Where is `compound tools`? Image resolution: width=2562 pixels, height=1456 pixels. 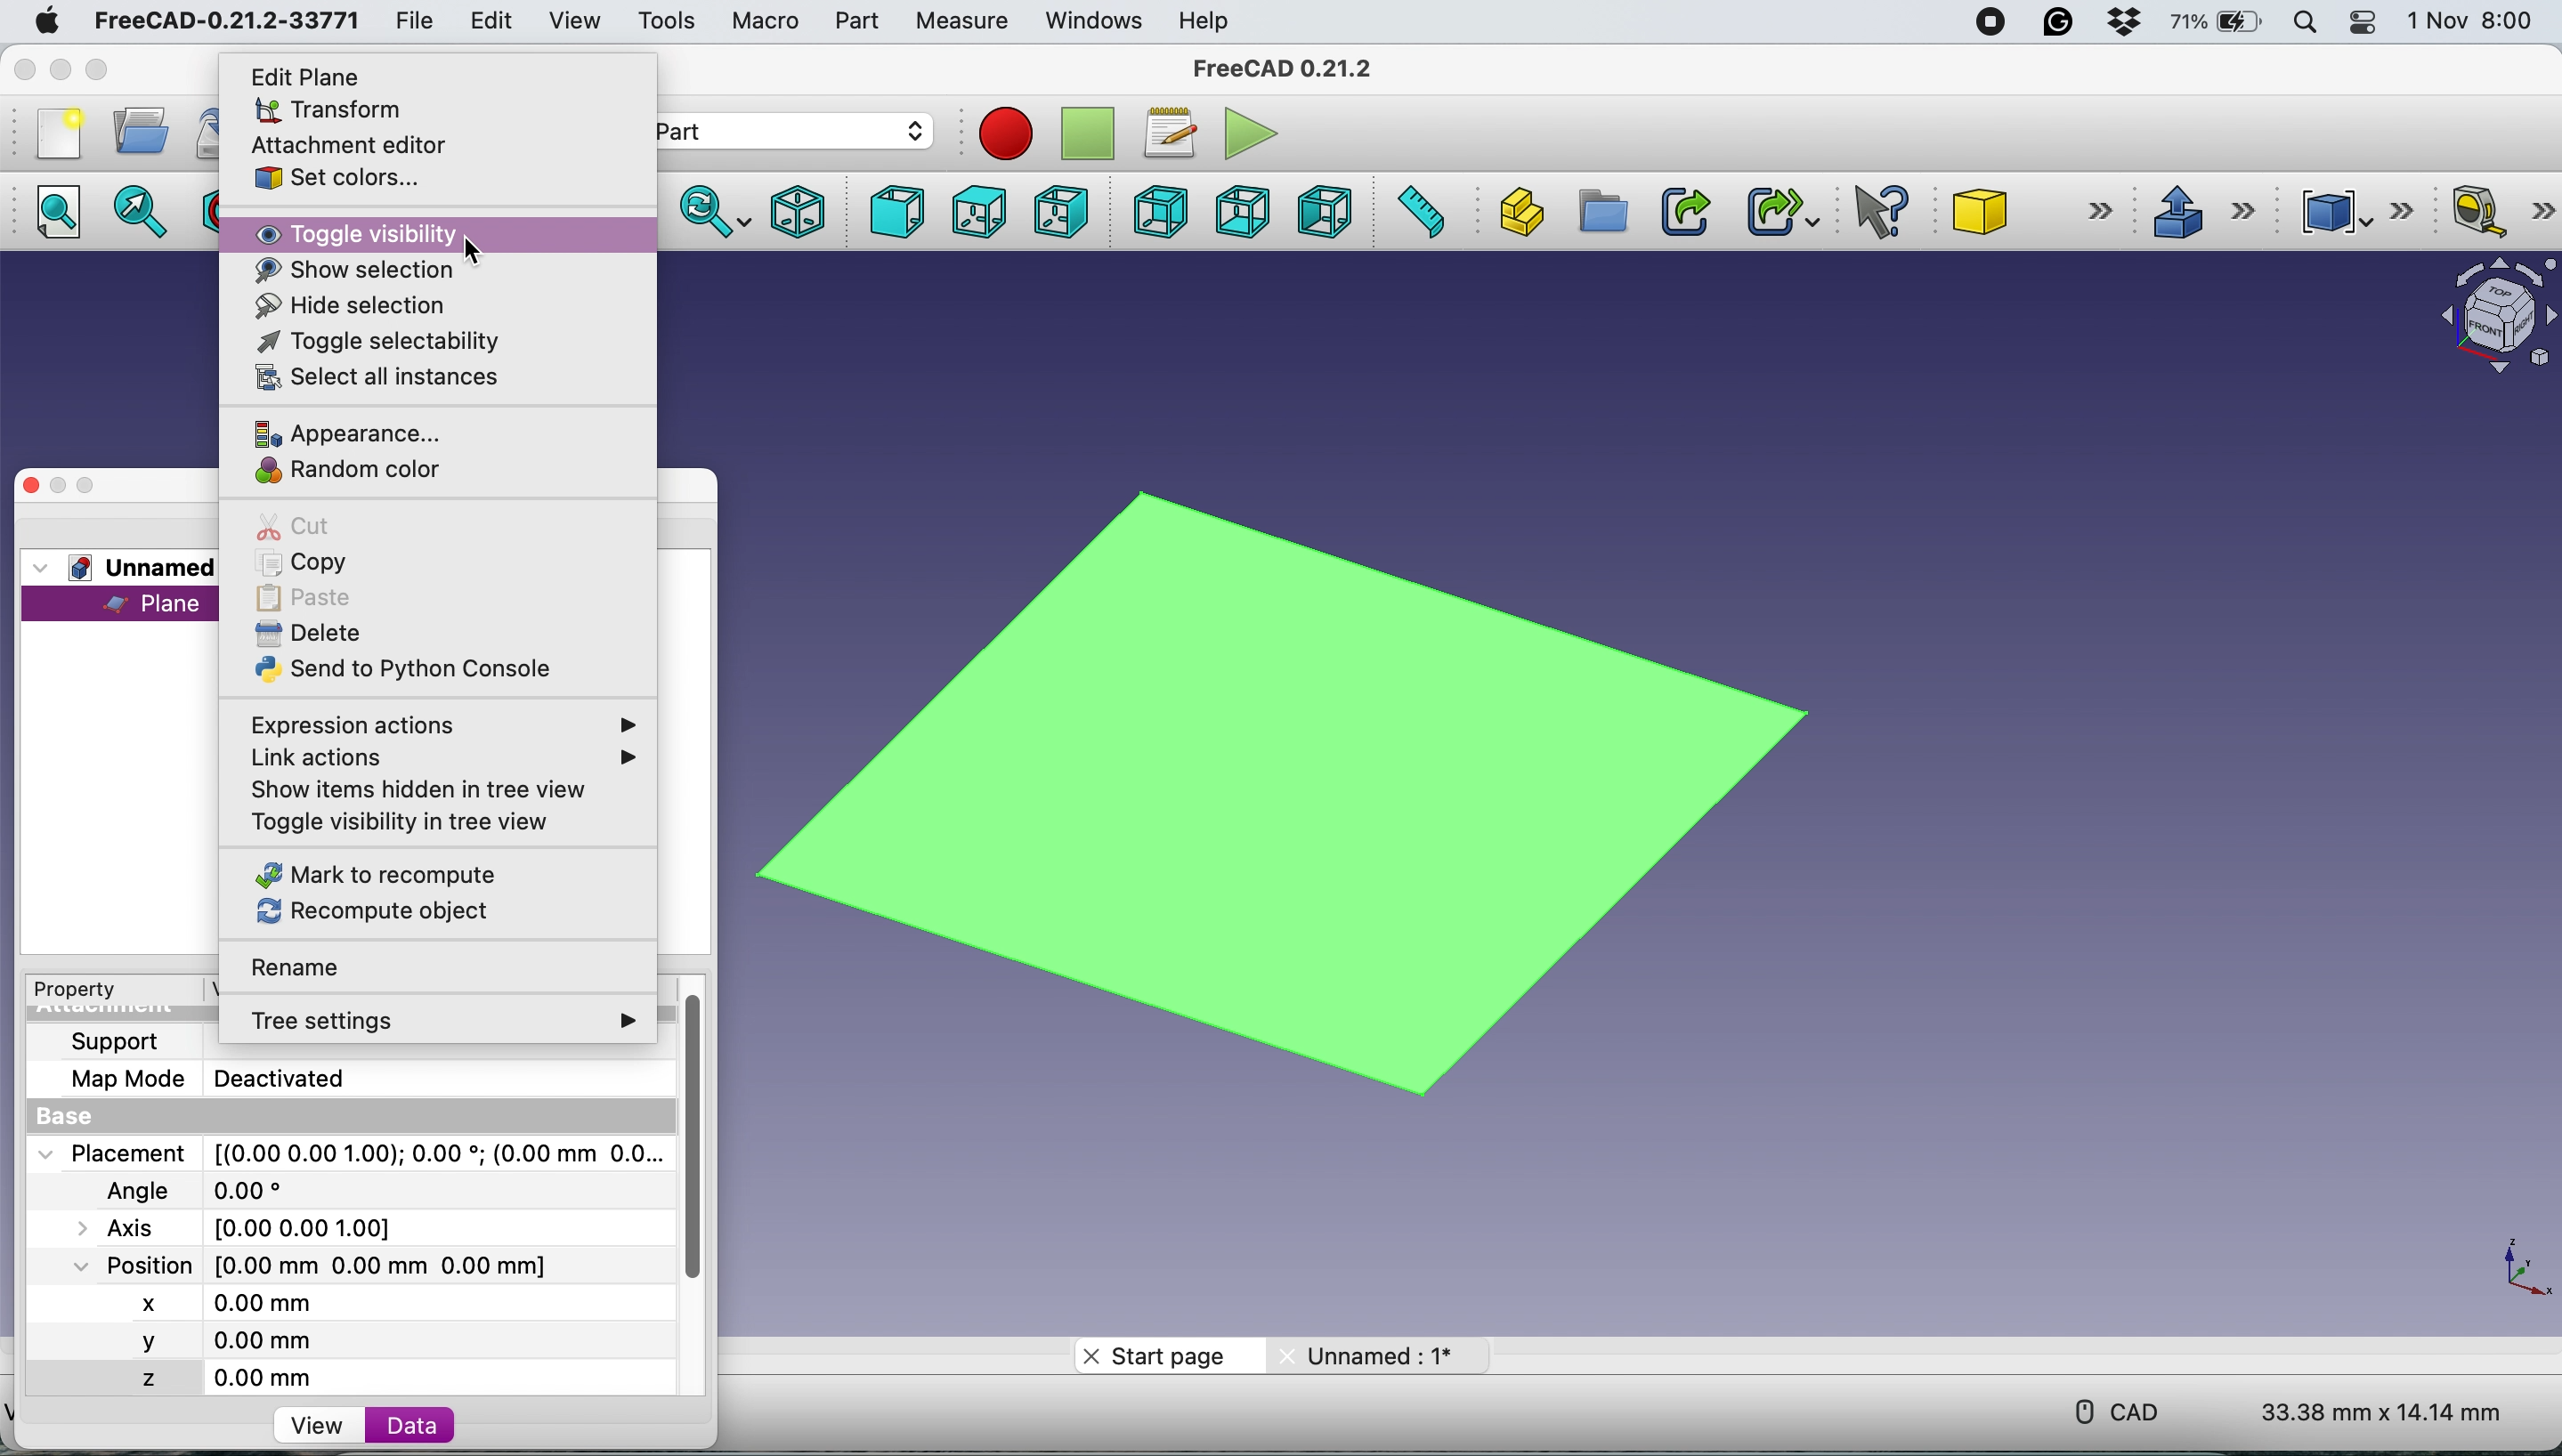
compound tools is located at coordinates (2362, 206).